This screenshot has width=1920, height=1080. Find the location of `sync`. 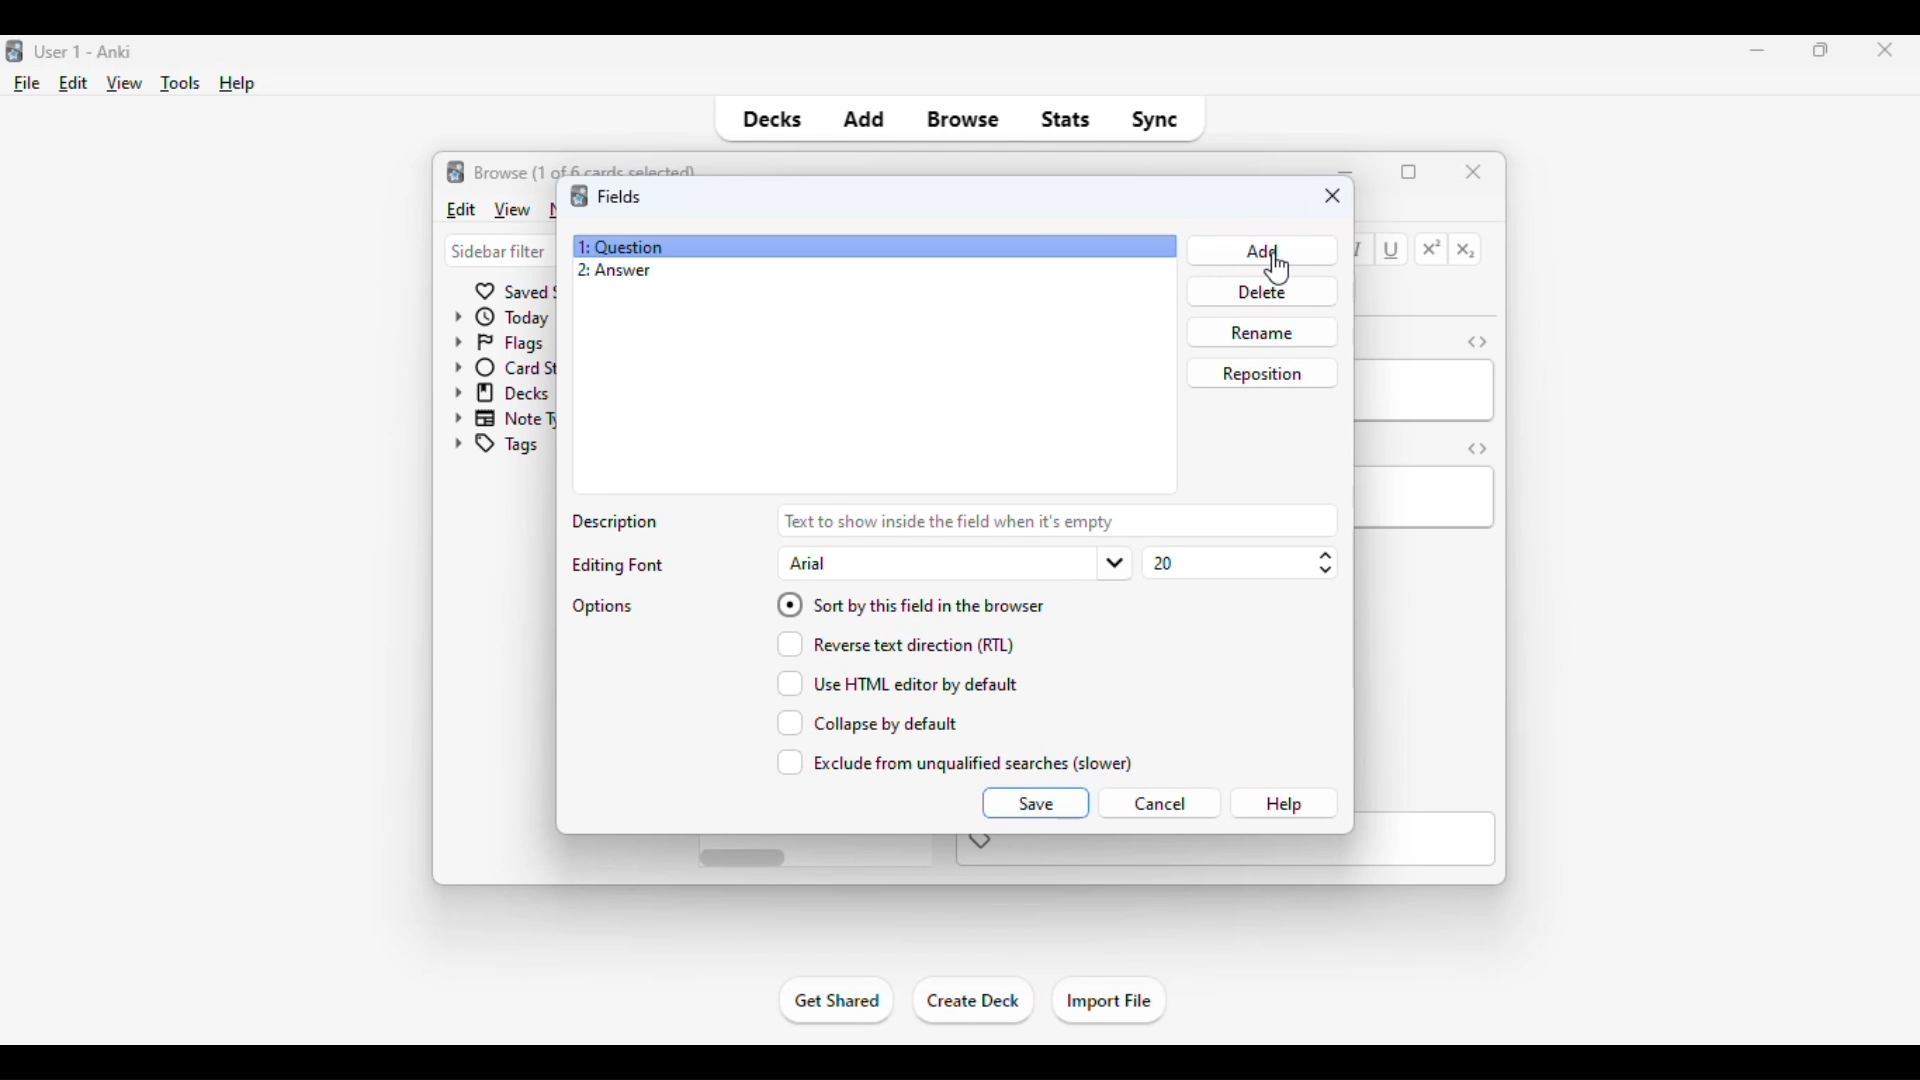

sync is located at coordinates (1154, 120).